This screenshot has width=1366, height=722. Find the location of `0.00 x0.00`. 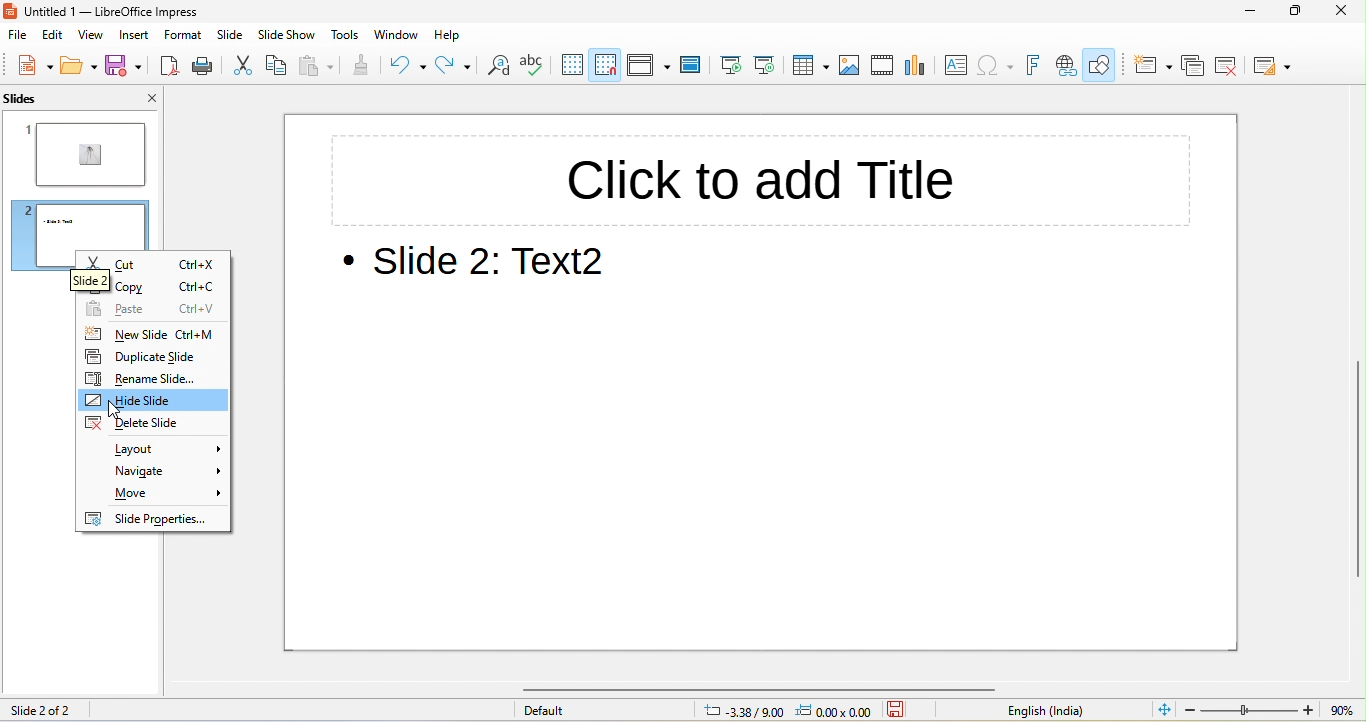

0.00 x0.00 is located at coordinates (836, 710).